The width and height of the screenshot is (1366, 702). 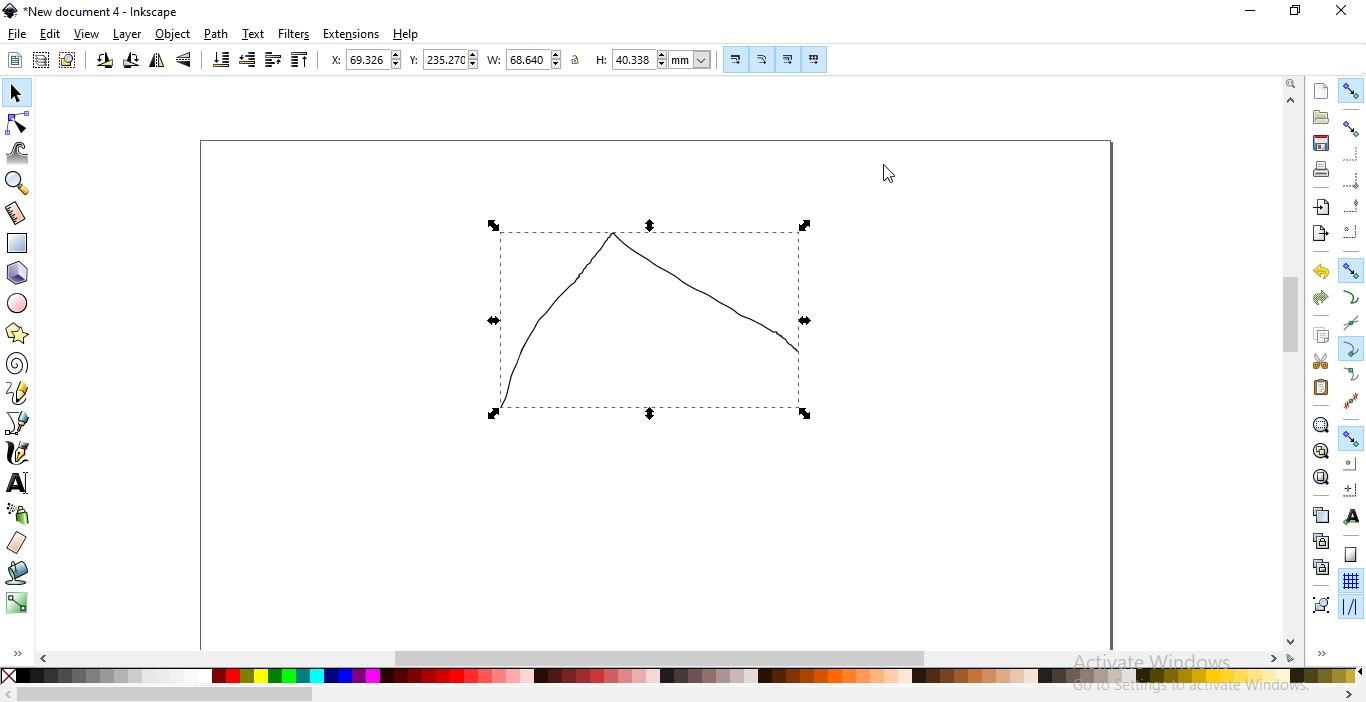 What do you see at coordinates (1351, 554) in the screenshot?
I see `` at bounding box center [1351, 554].